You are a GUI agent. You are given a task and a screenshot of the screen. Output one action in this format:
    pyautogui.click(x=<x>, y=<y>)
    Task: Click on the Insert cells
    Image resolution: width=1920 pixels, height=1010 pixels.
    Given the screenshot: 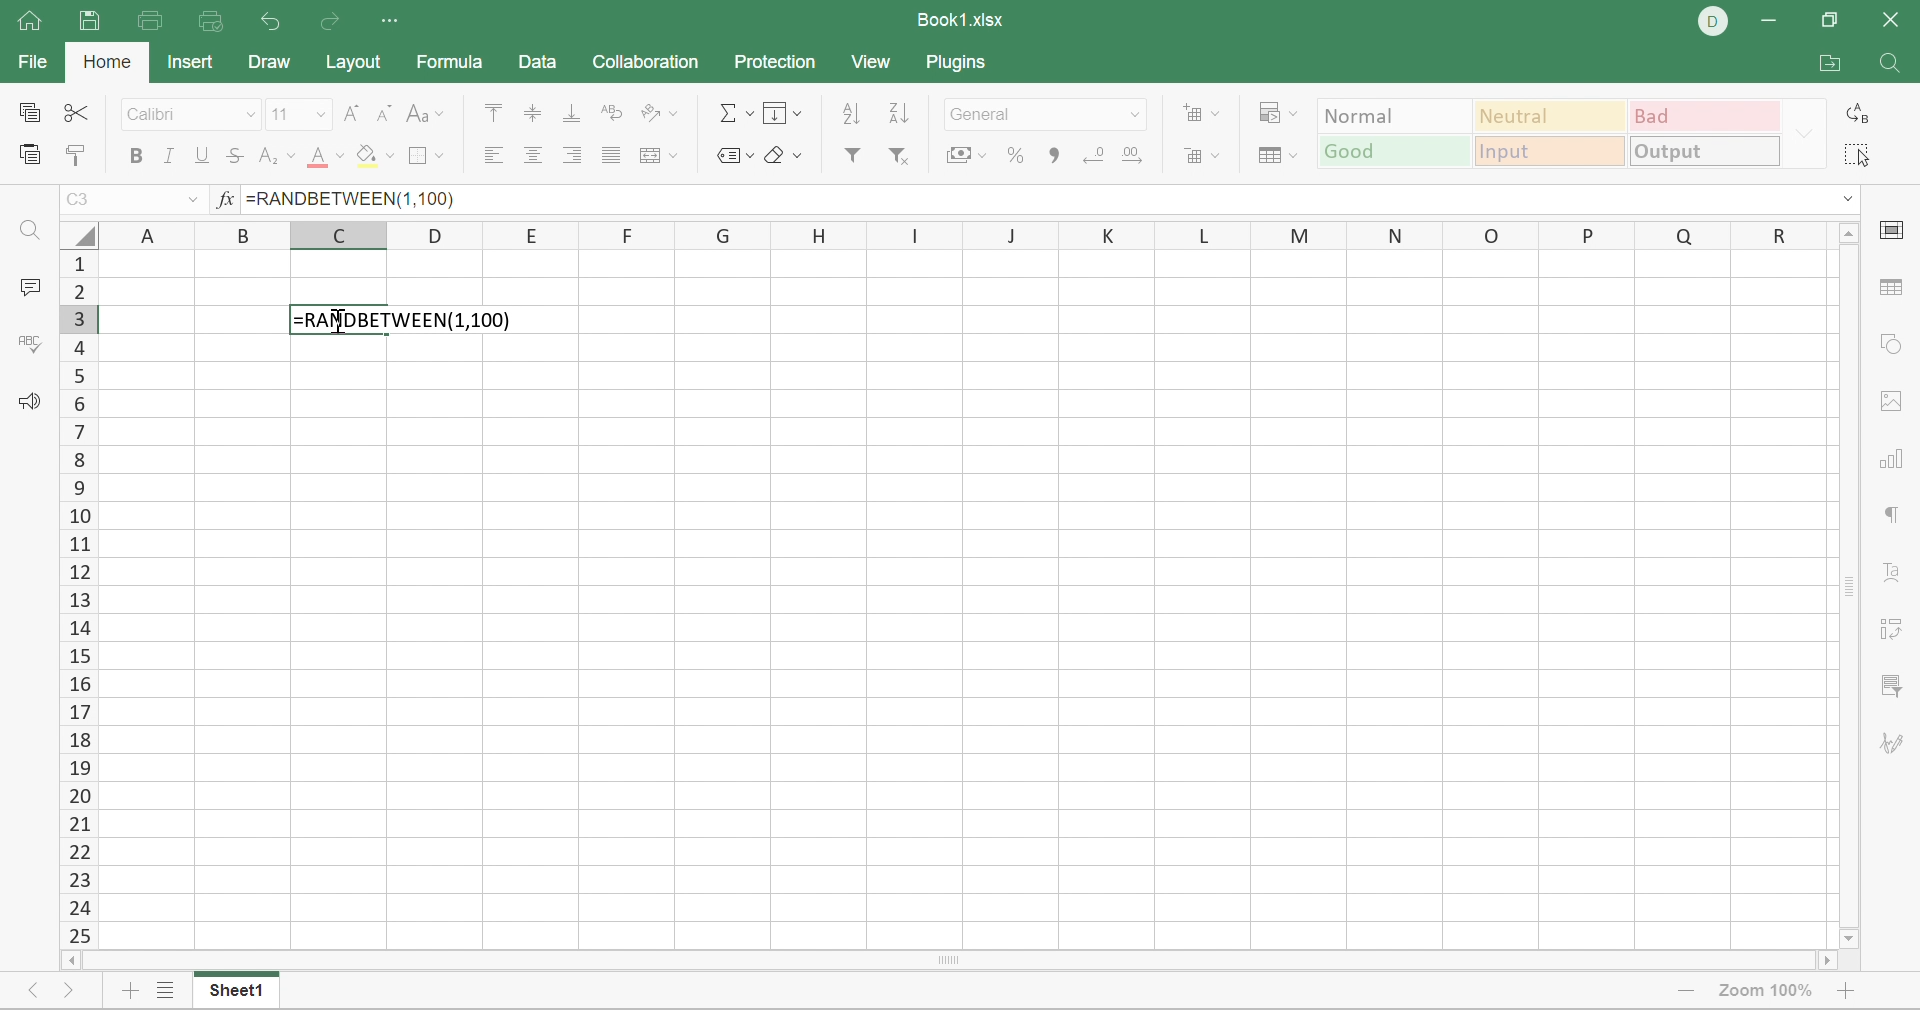 What is the action you would take?
    pyautogui.click(x=1202, y=113)
    